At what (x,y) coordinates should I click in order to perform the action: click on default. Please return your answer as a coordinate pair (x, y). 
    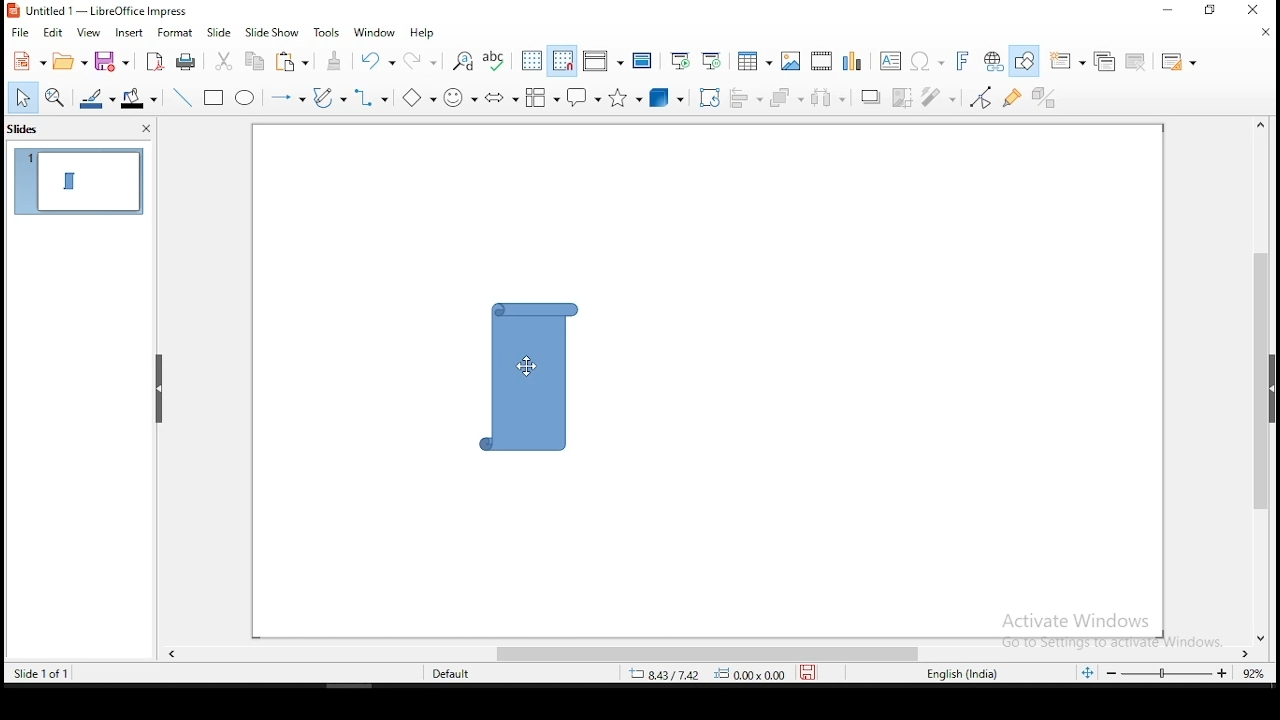
    Looking at the image, I should click on (451, 675).